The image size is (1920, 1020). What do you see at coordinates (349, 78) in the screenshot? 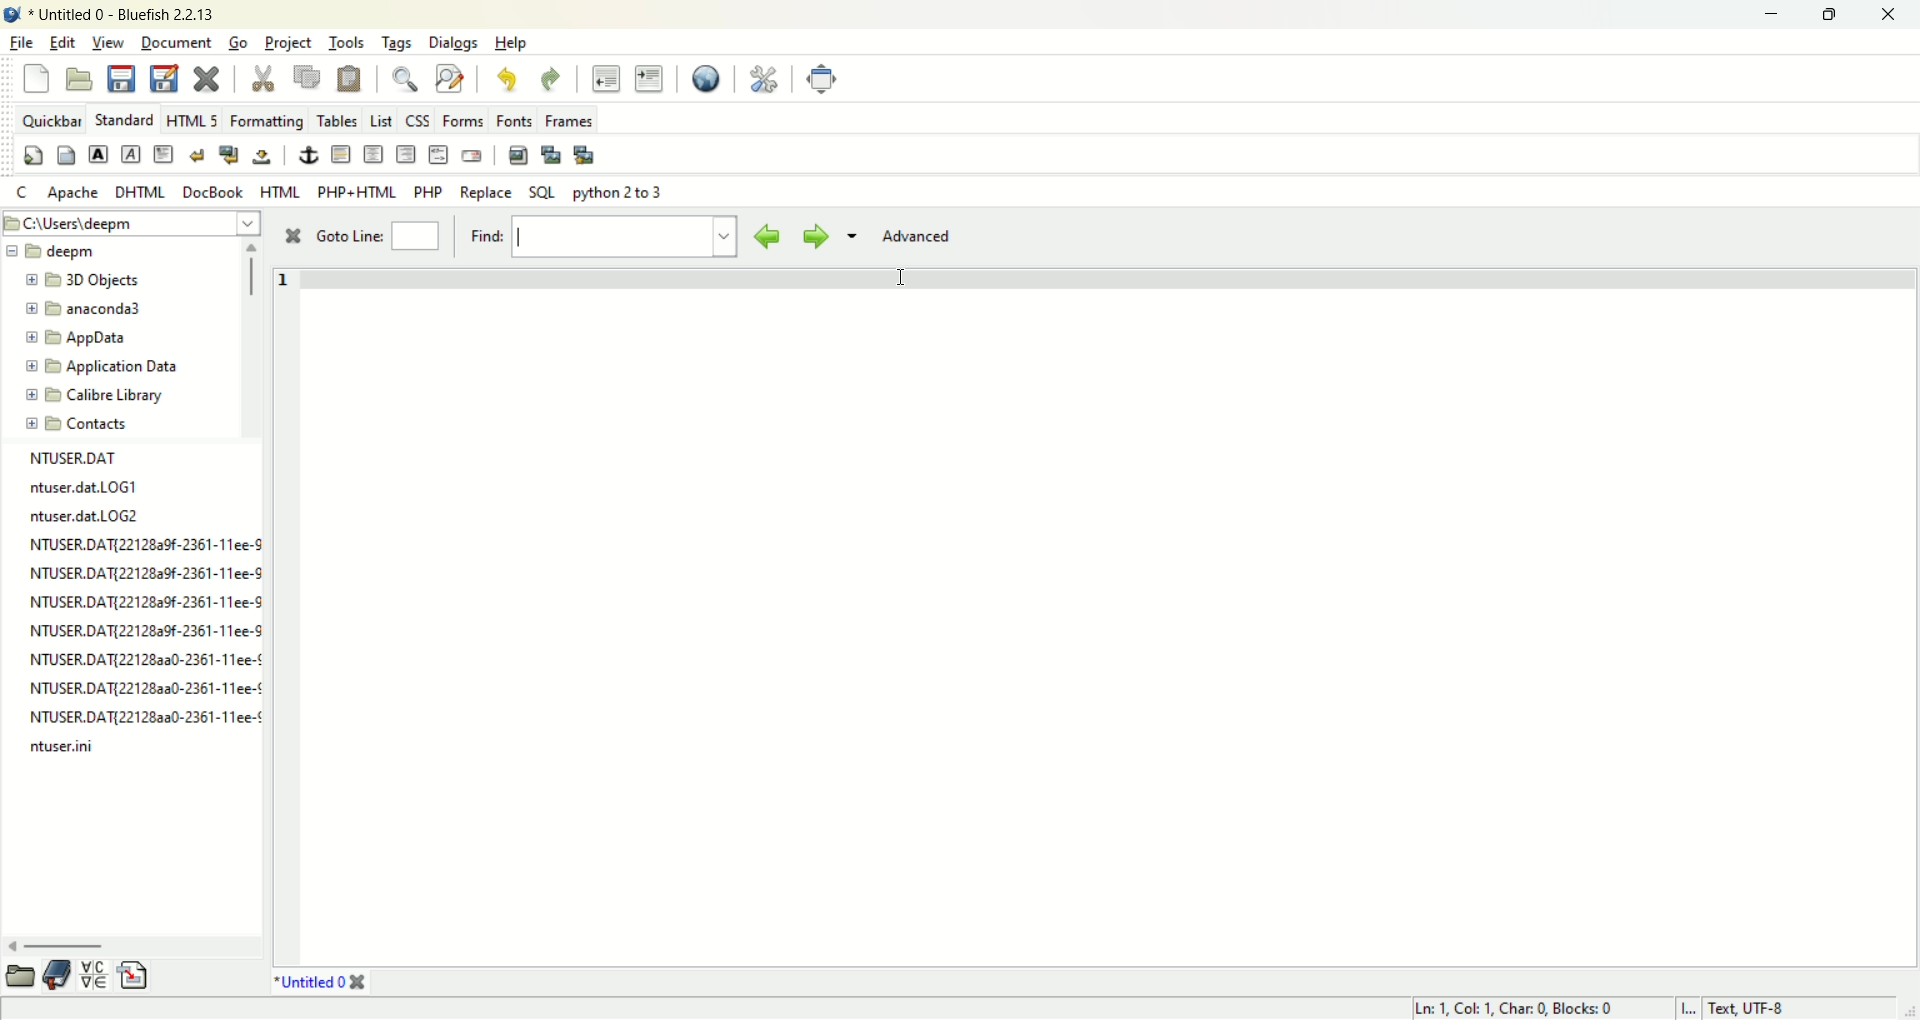
I see `paste` at bounding box center [349, 78].